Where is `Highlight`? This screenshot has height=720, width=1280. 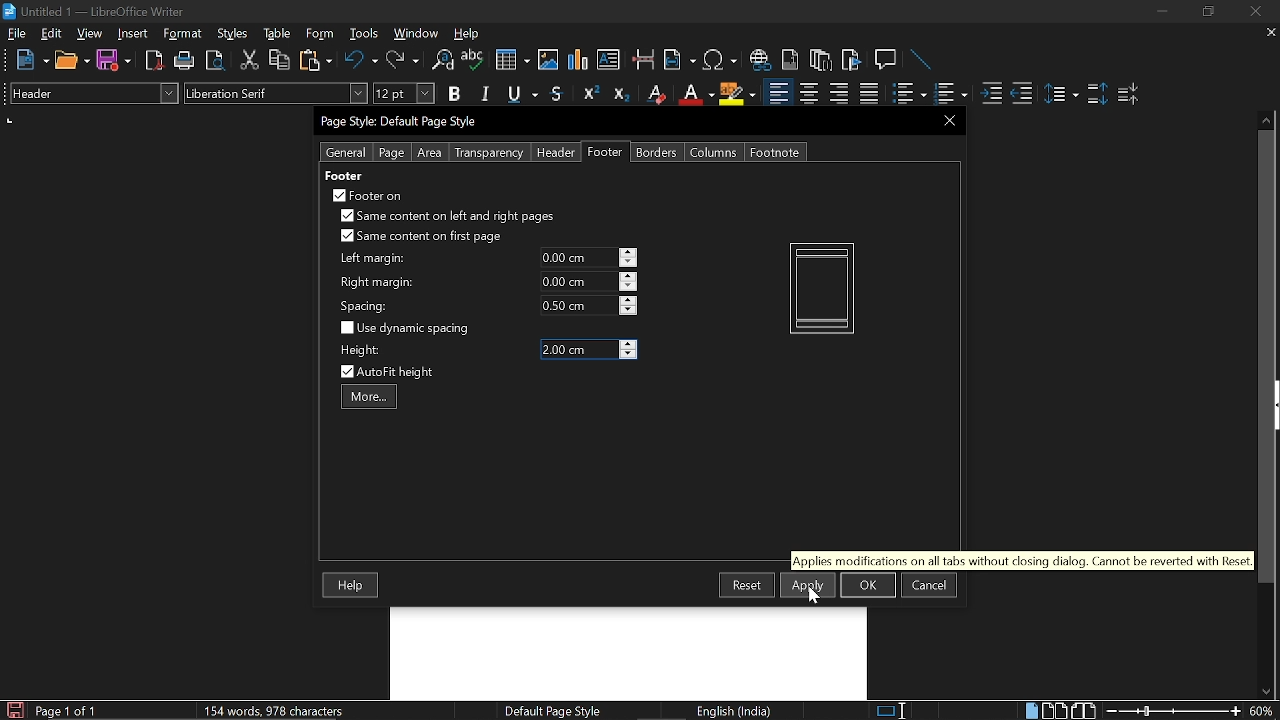 Highlight is located at coordinates (738, 93).